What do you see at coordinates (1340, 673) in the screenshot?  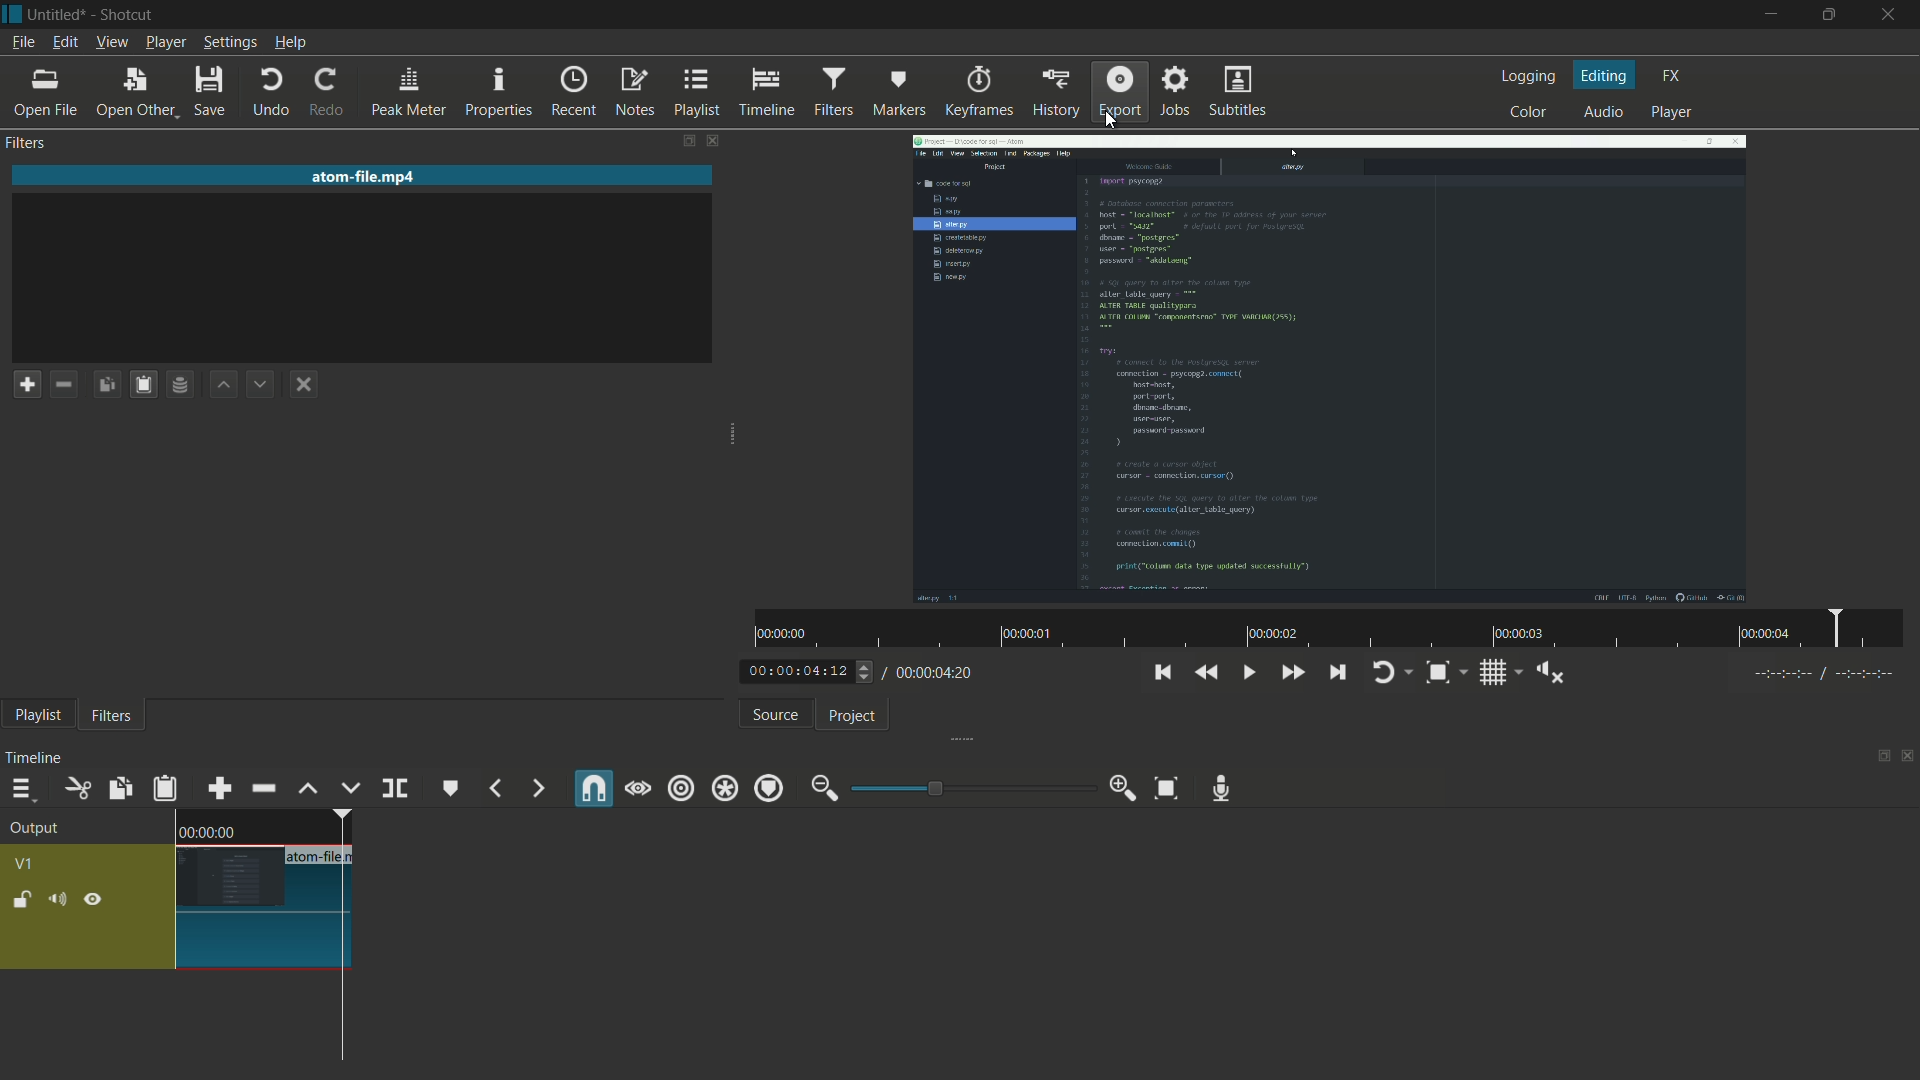 I see `skip to the next point` at bounding box center [1340, 673].